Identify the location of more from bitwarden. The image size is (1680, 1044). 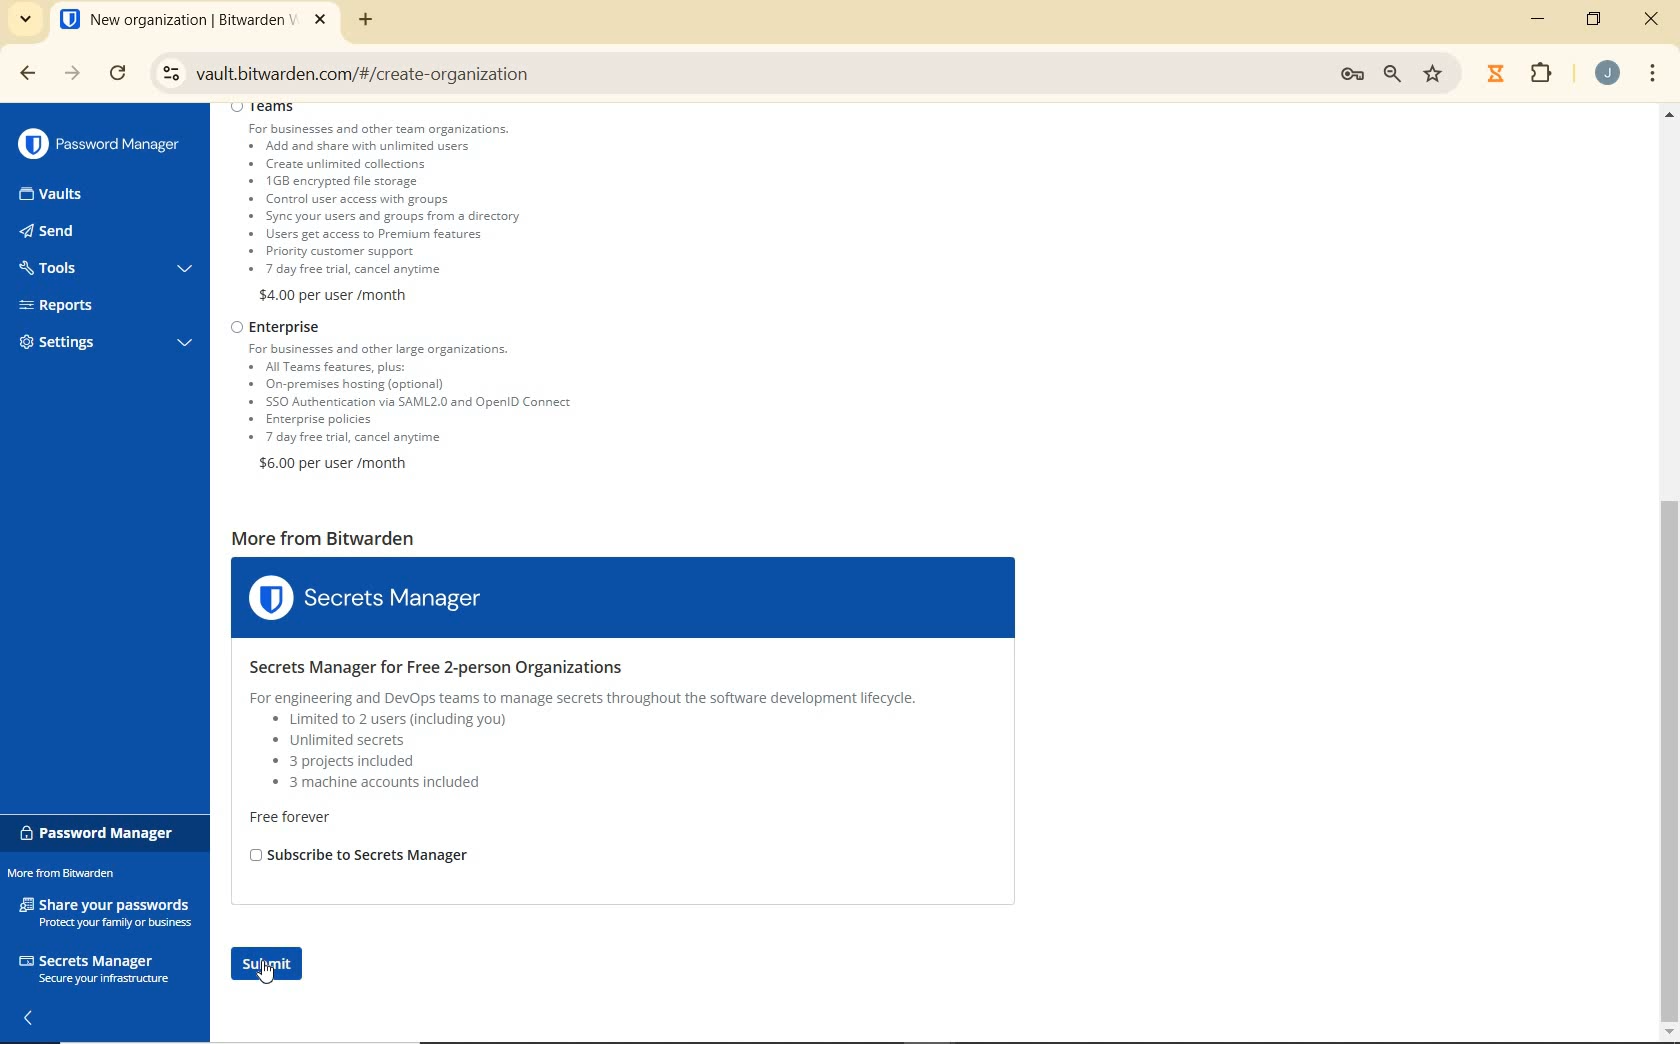
(73, 875).